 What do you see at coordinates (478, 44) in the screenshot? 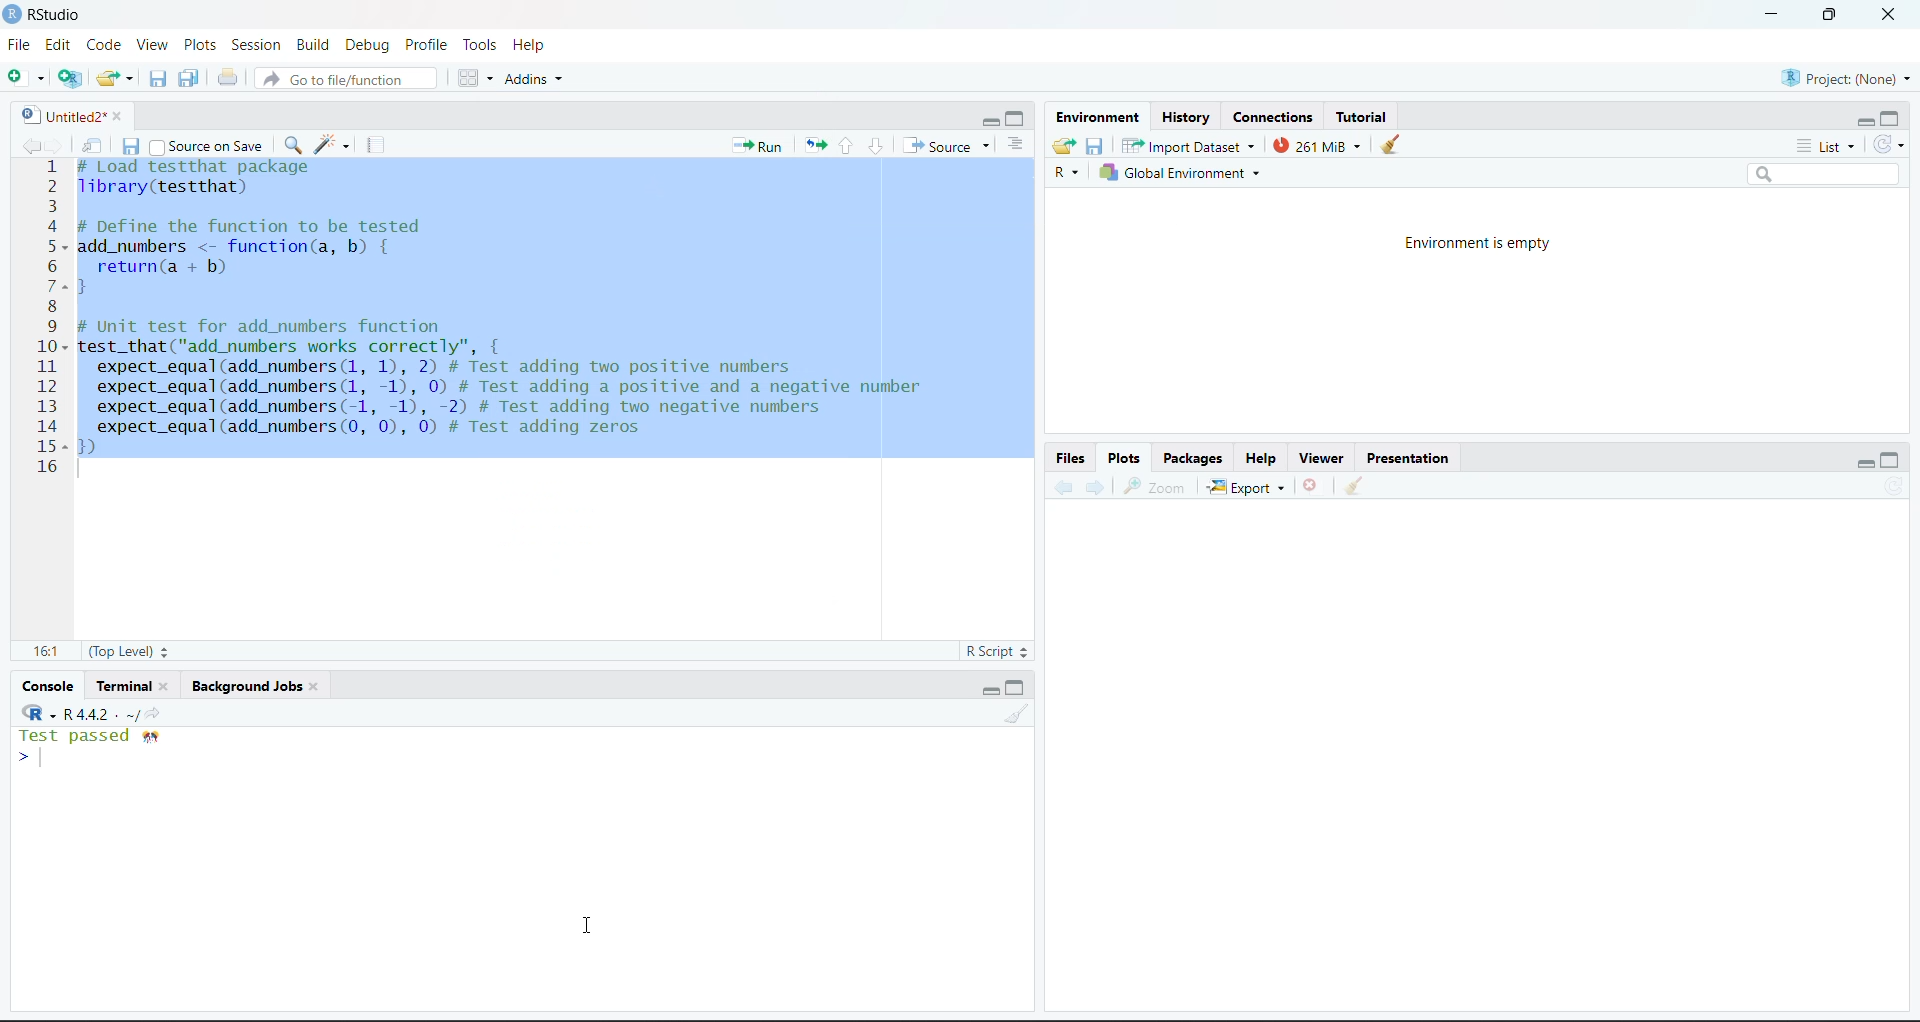
I see `Tools` at bounding box center [478, 44].